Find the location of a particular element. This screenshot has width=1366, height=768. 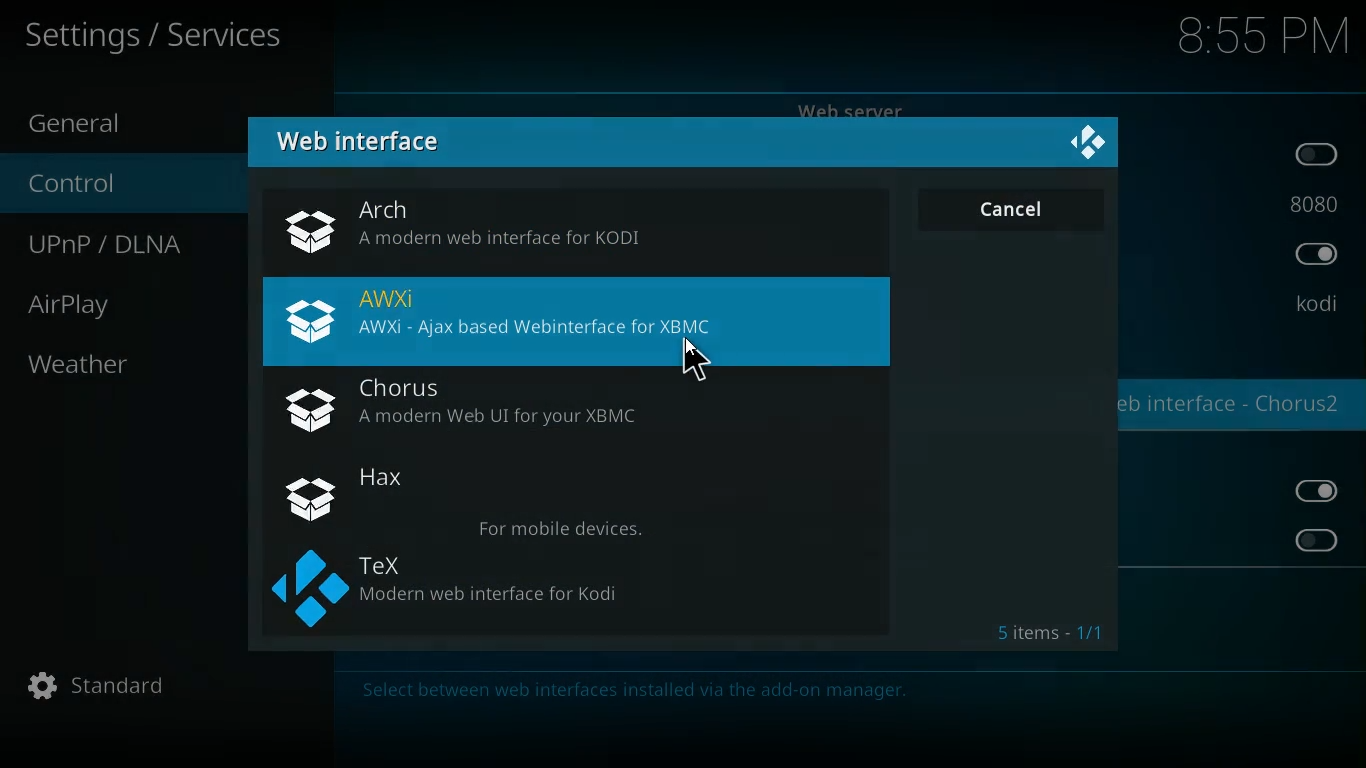

UPnP / DLNA is located at coordinates (125, 245).